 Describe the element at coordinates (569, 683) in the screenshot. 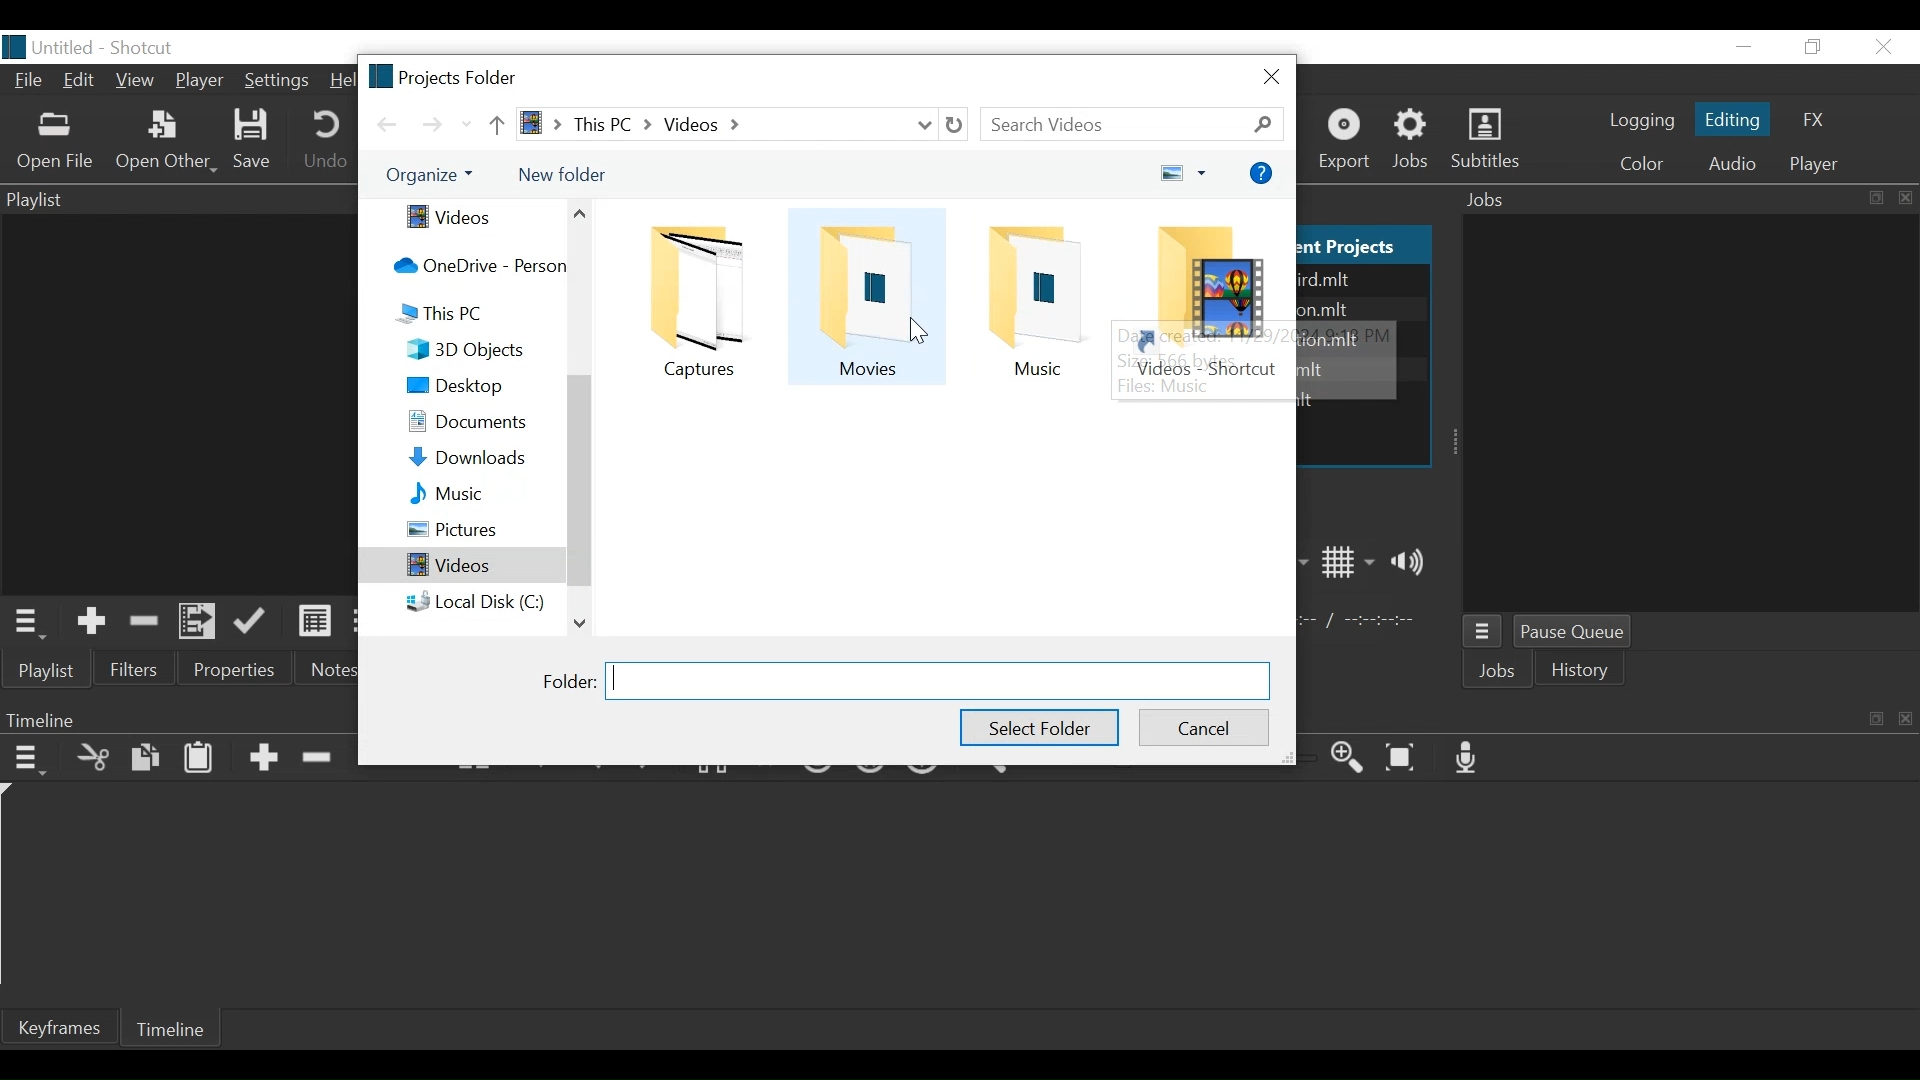

I see `Folder` at that location.